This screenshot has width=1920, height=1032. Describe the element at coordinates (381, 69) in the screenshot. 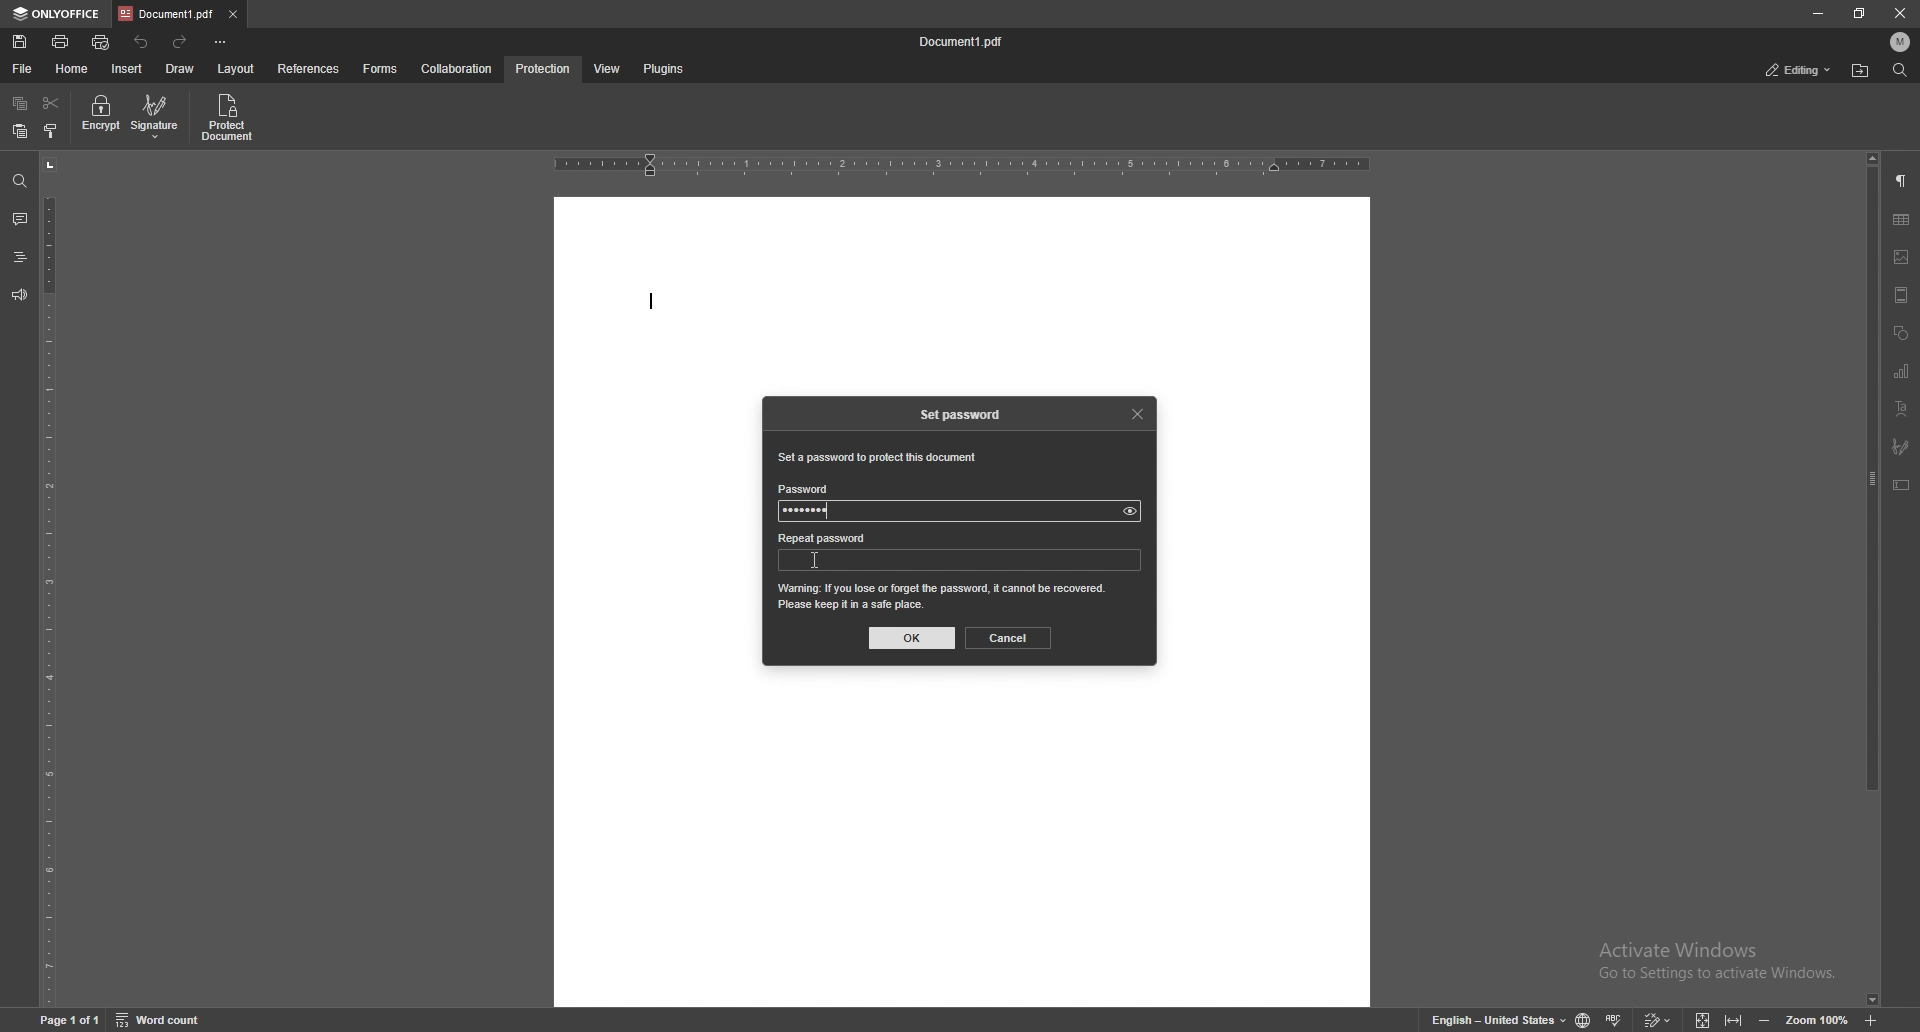

I see `forms` at that location.